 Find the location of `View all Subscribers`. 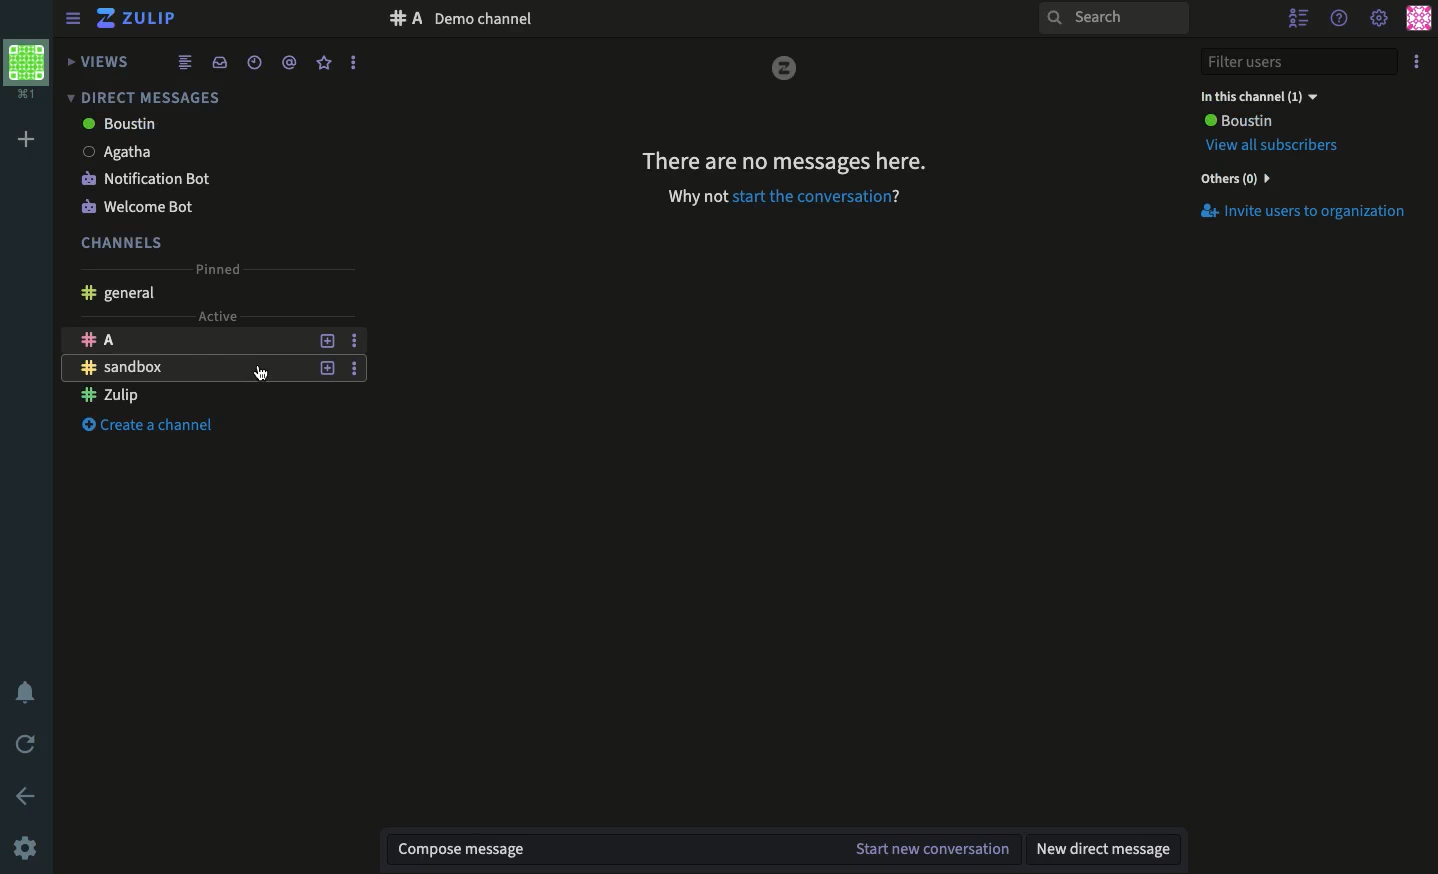

View all Subscribers is located at coordinates (1276, 145).